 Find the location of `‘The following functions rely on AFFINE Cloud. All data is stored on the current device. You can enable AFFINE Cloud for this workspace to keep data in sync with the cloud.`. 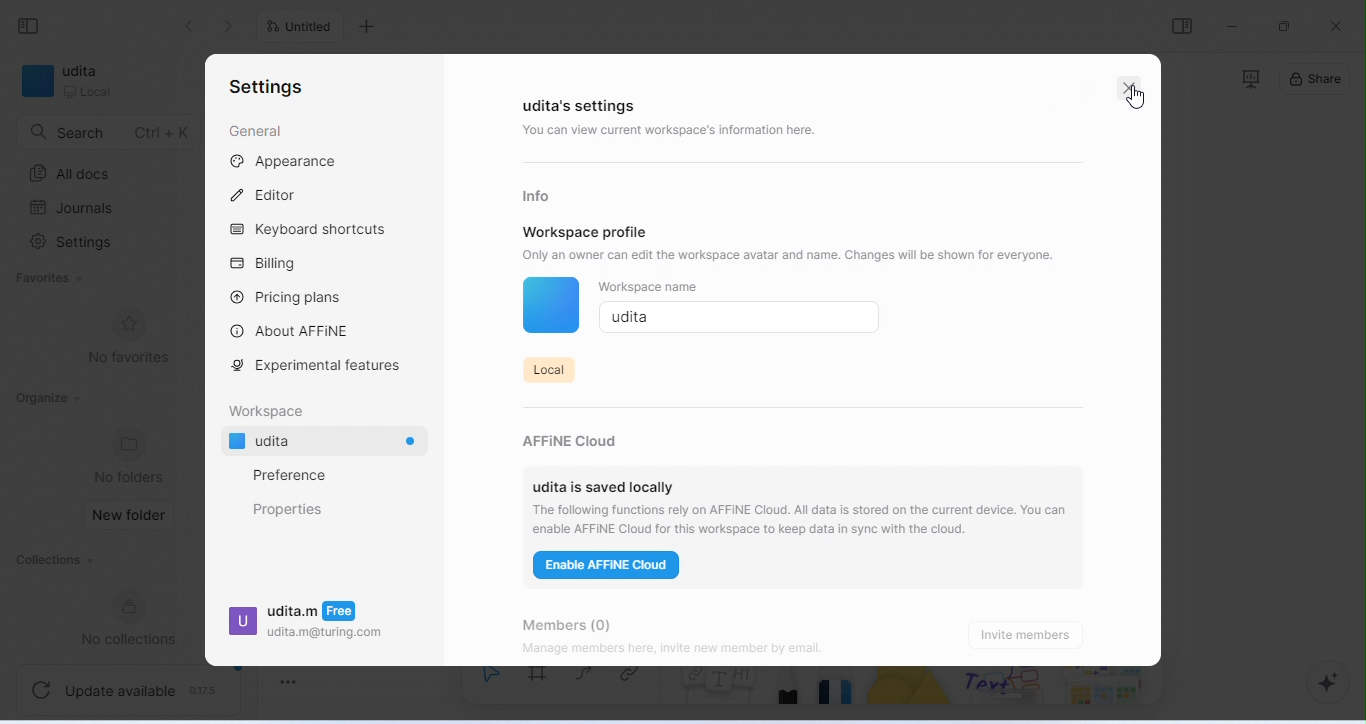

‘The following functions rely on AFFINE Cloud. All data is stored on the current device. You can enable AFFINE Cloud for this workspace to keep data in sync with the cloud. is located at coordinates (804, 519).